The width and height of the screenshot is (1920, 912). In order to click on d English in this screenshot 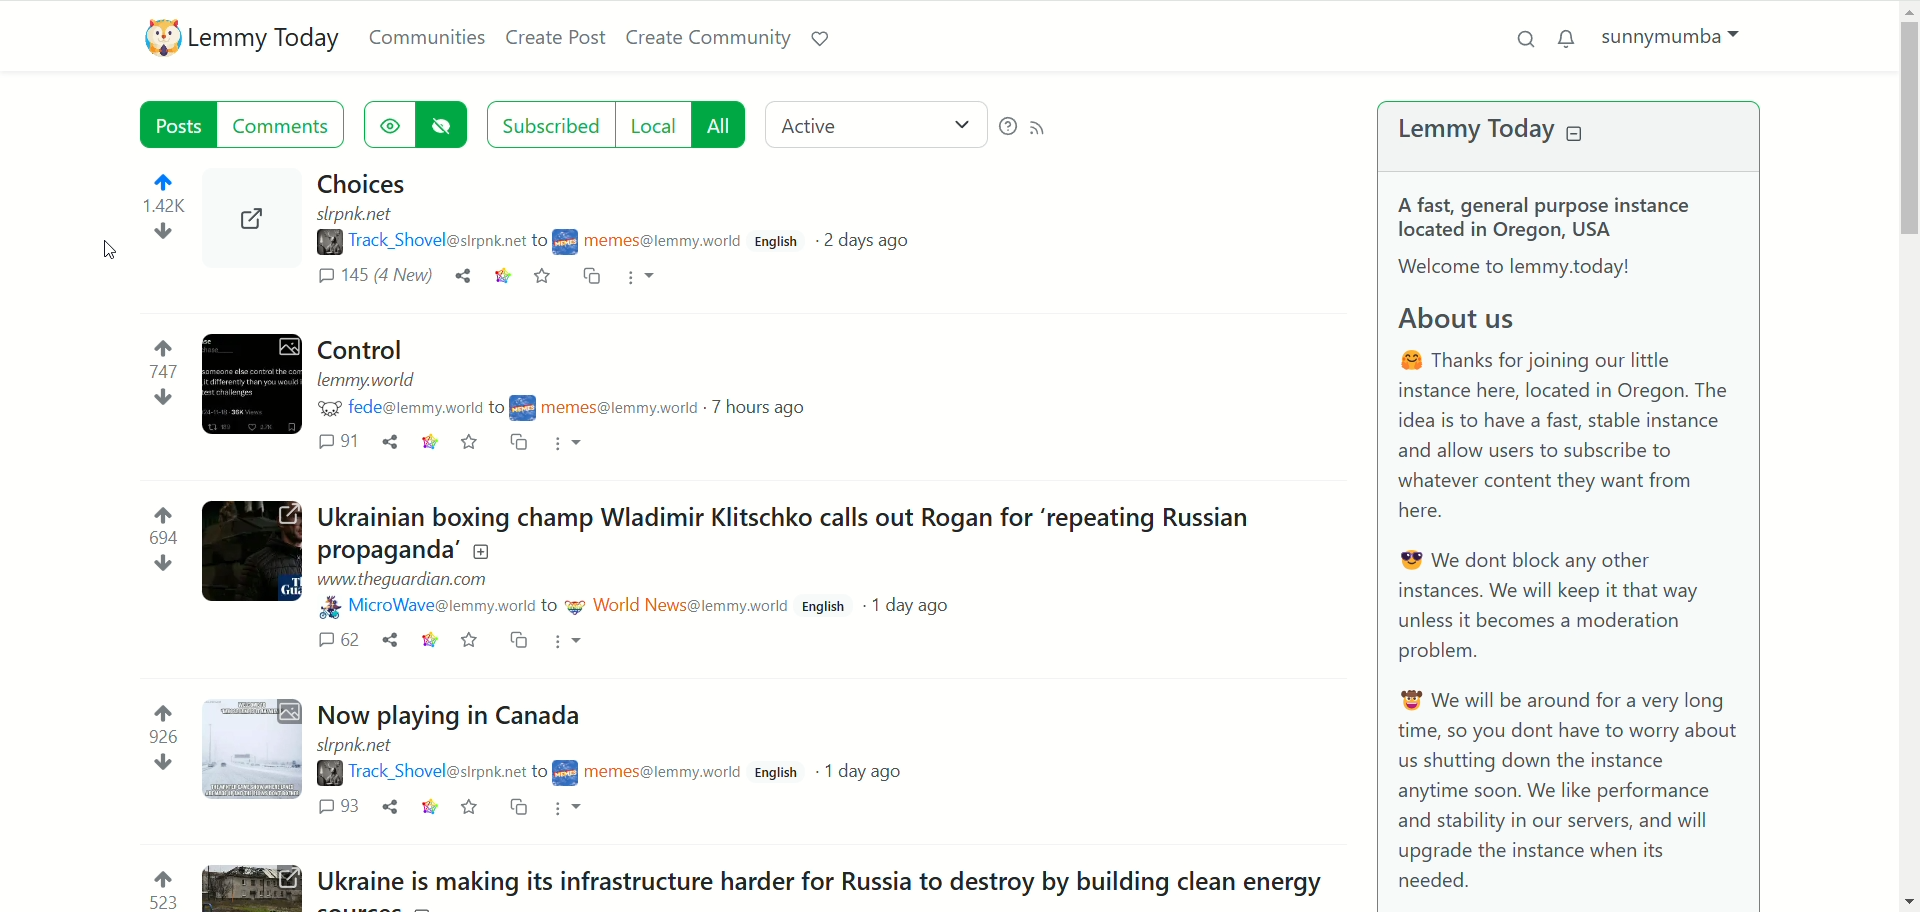, I will do `click(826, 608)`.